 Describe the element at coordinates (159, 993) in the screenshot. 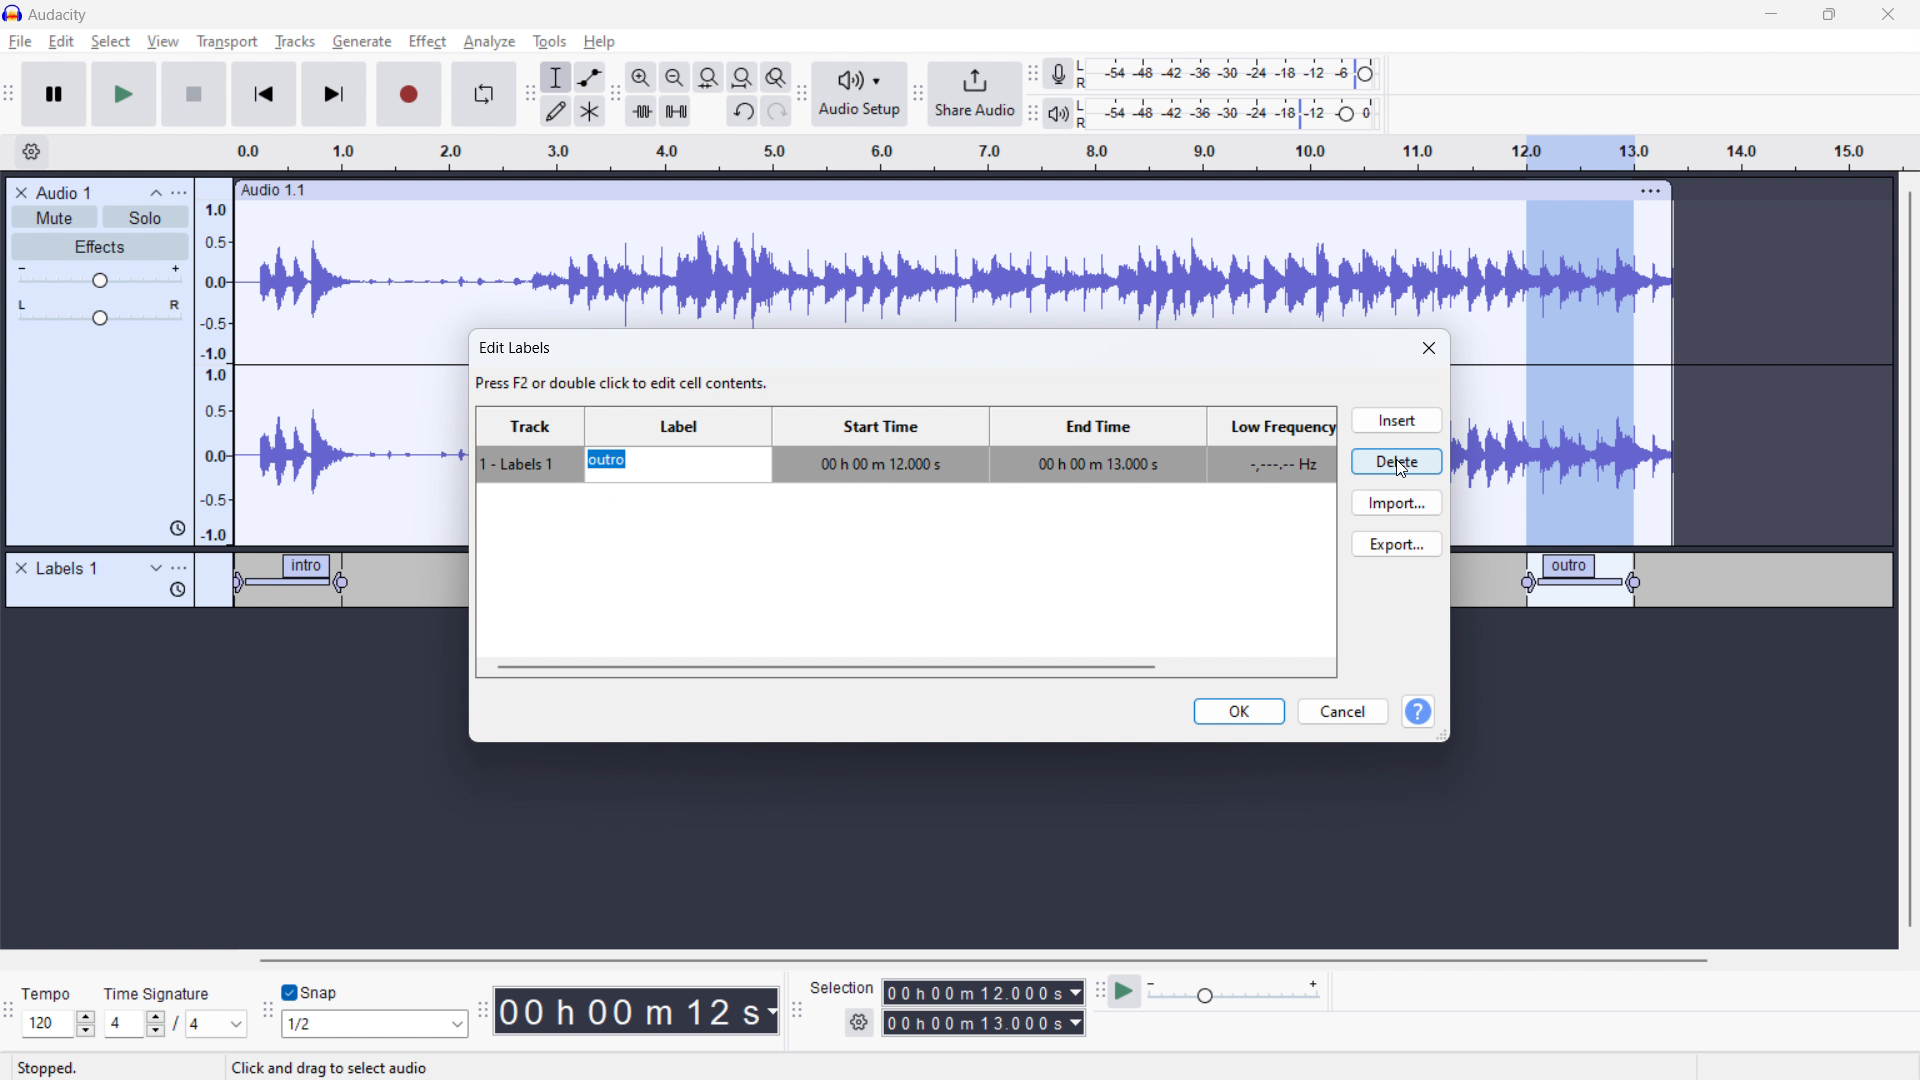

I see `time signature` at that location.